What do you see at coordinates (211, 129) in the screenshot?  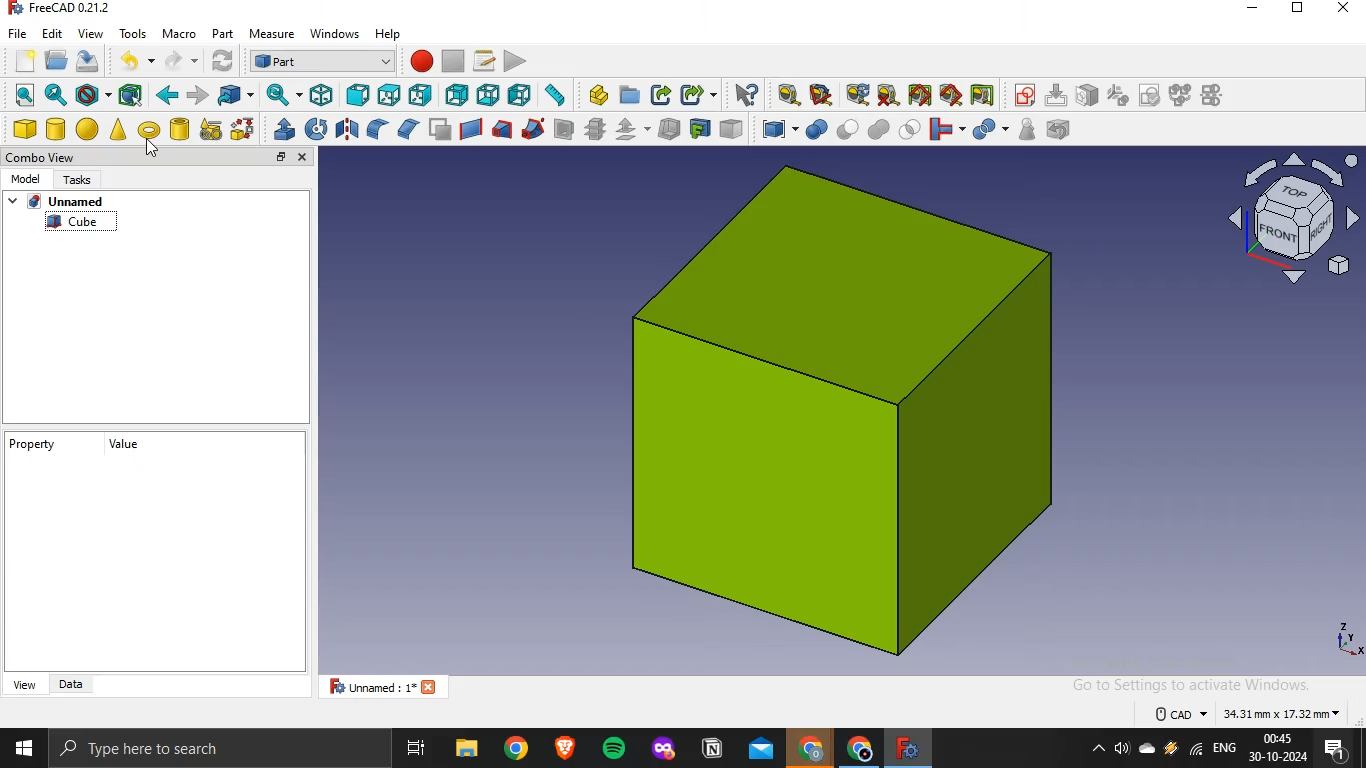 I see `create primitive` at bounding box center [211, 129].